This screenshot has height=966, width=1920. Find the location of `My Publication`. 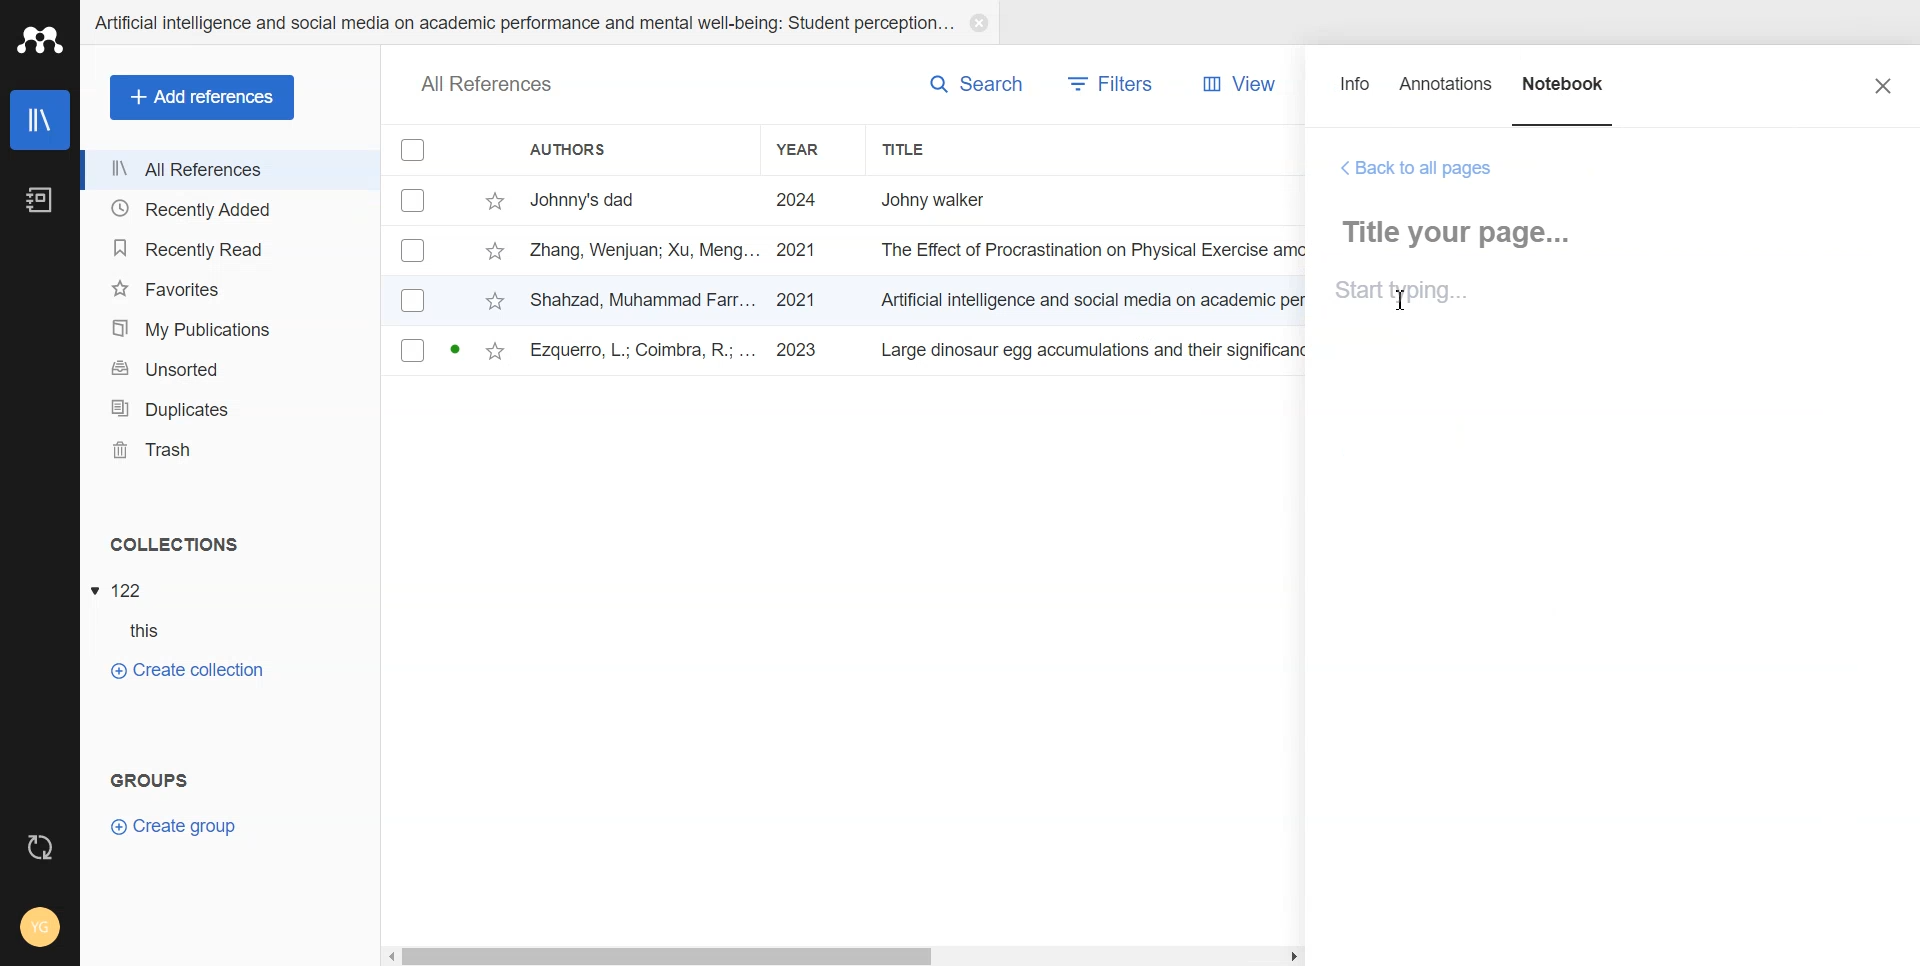

My Publication is located at coordinates (230, 329).